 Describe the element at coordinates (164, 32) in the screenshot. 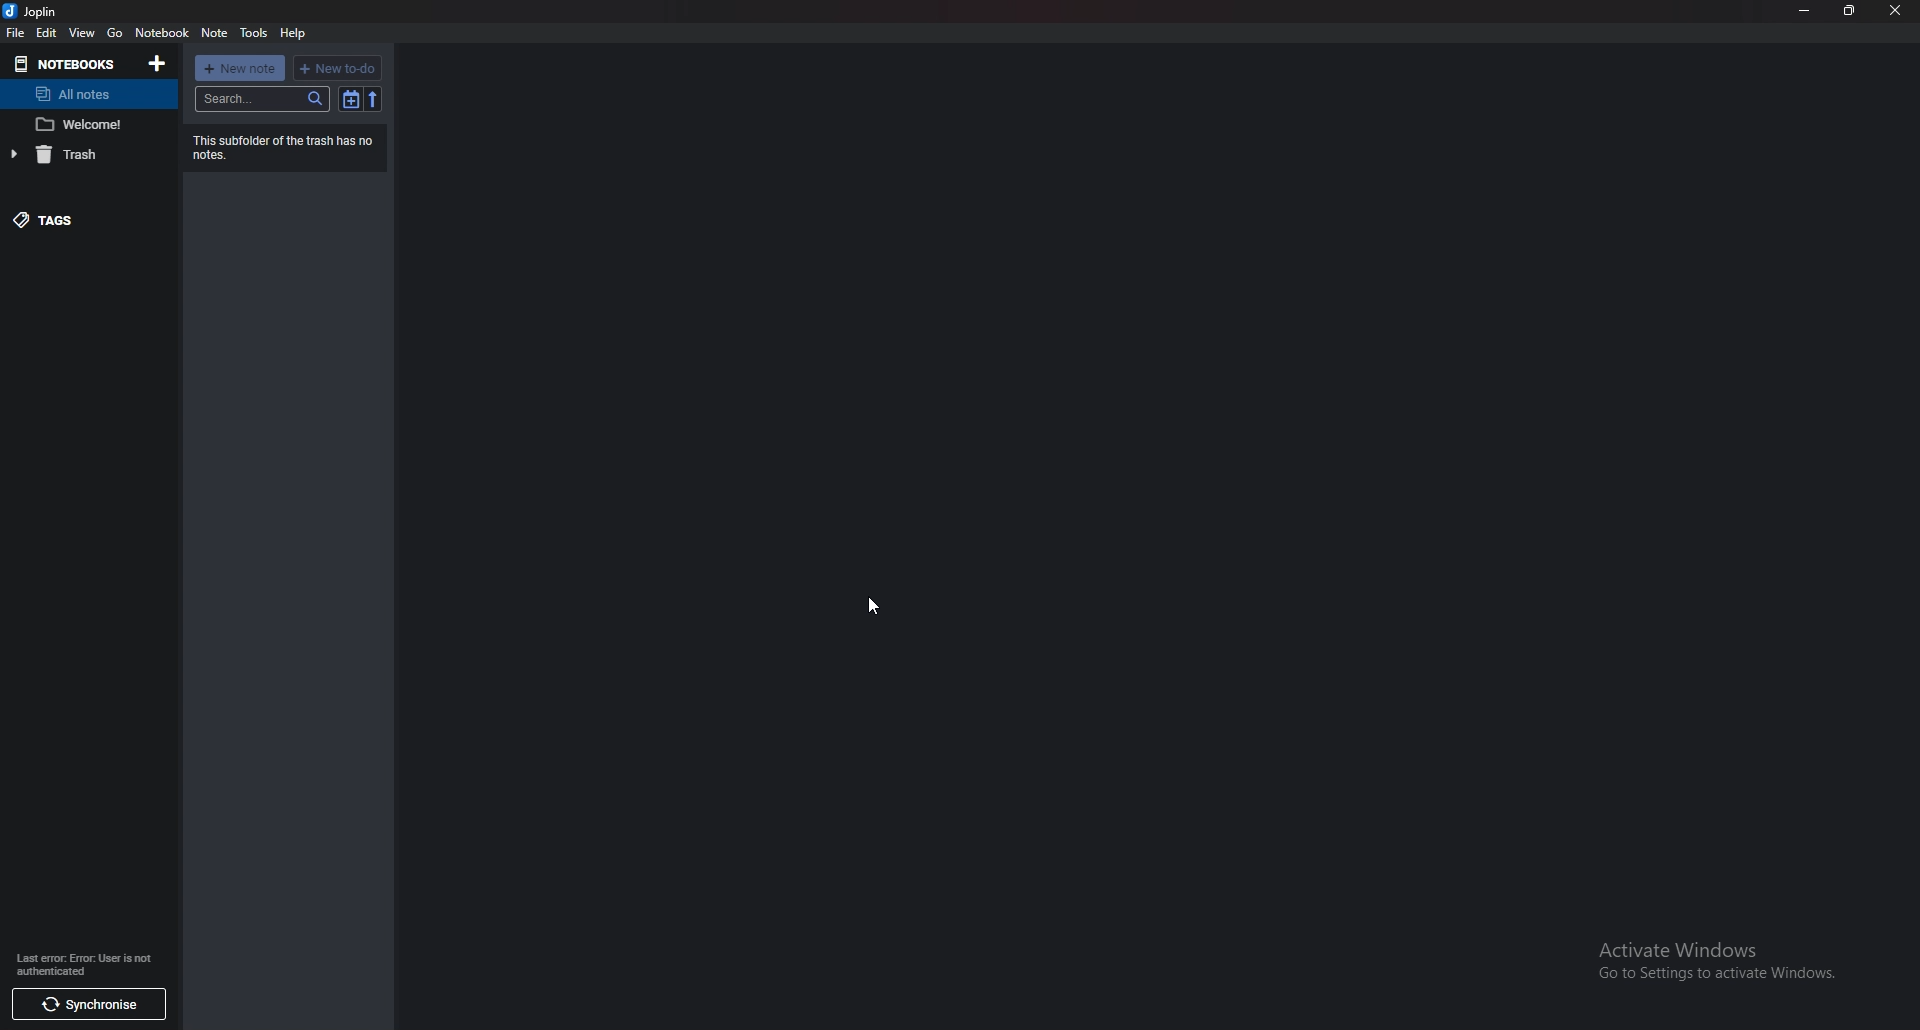

I see `notebooks` at that location.